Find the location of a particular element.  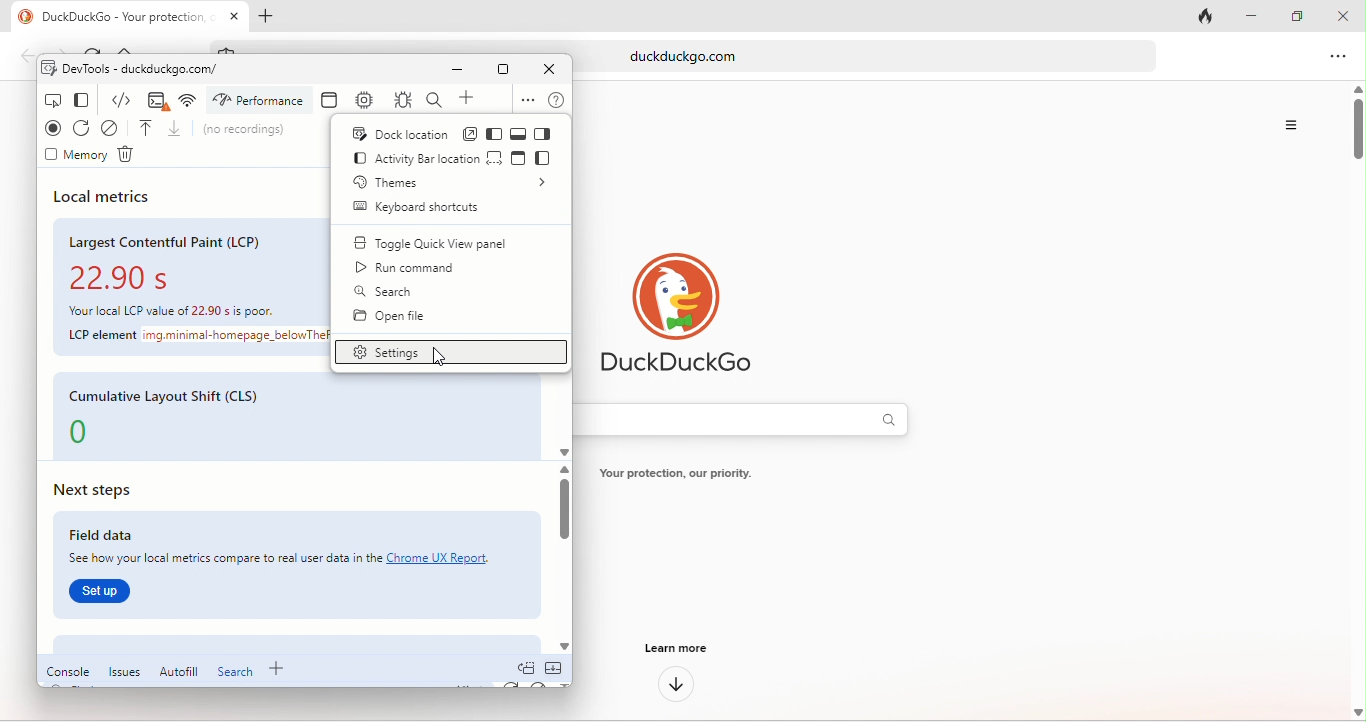

issues is located at coordinates (124, 667).